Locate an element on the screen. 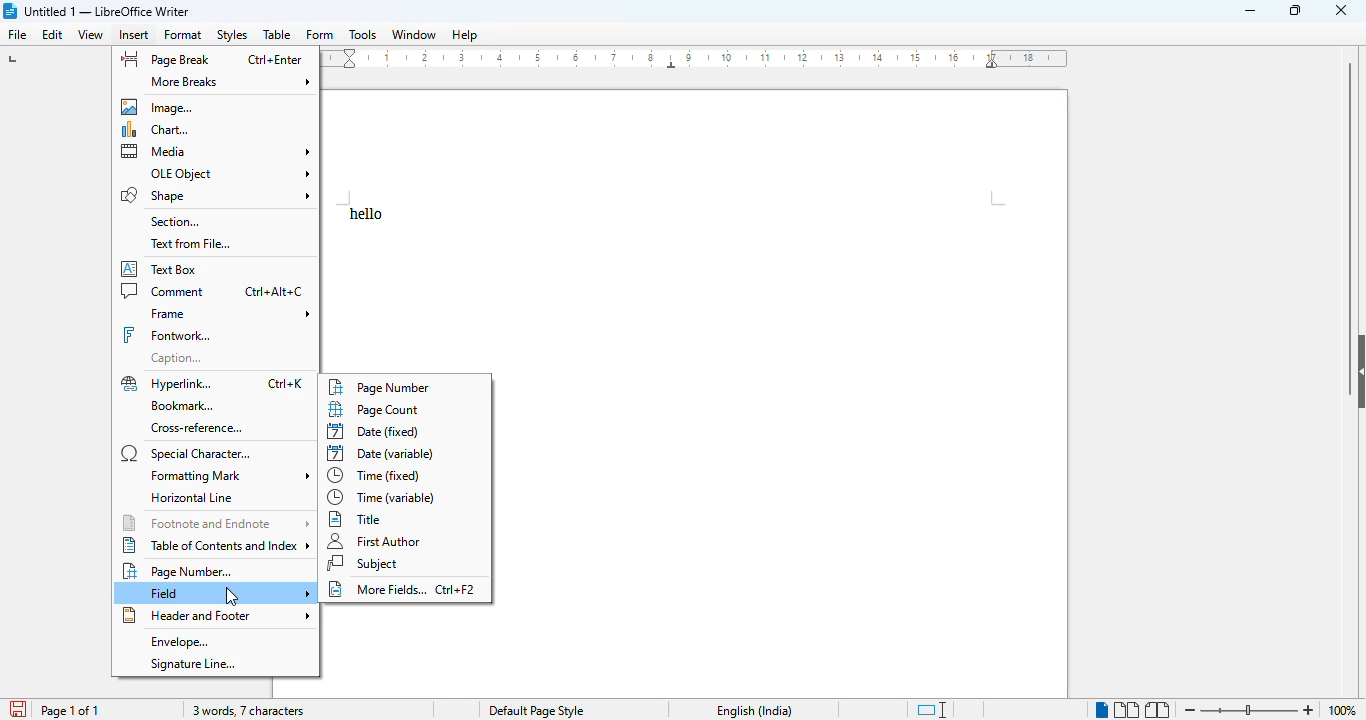  page style is located at coordinates (536, 710).